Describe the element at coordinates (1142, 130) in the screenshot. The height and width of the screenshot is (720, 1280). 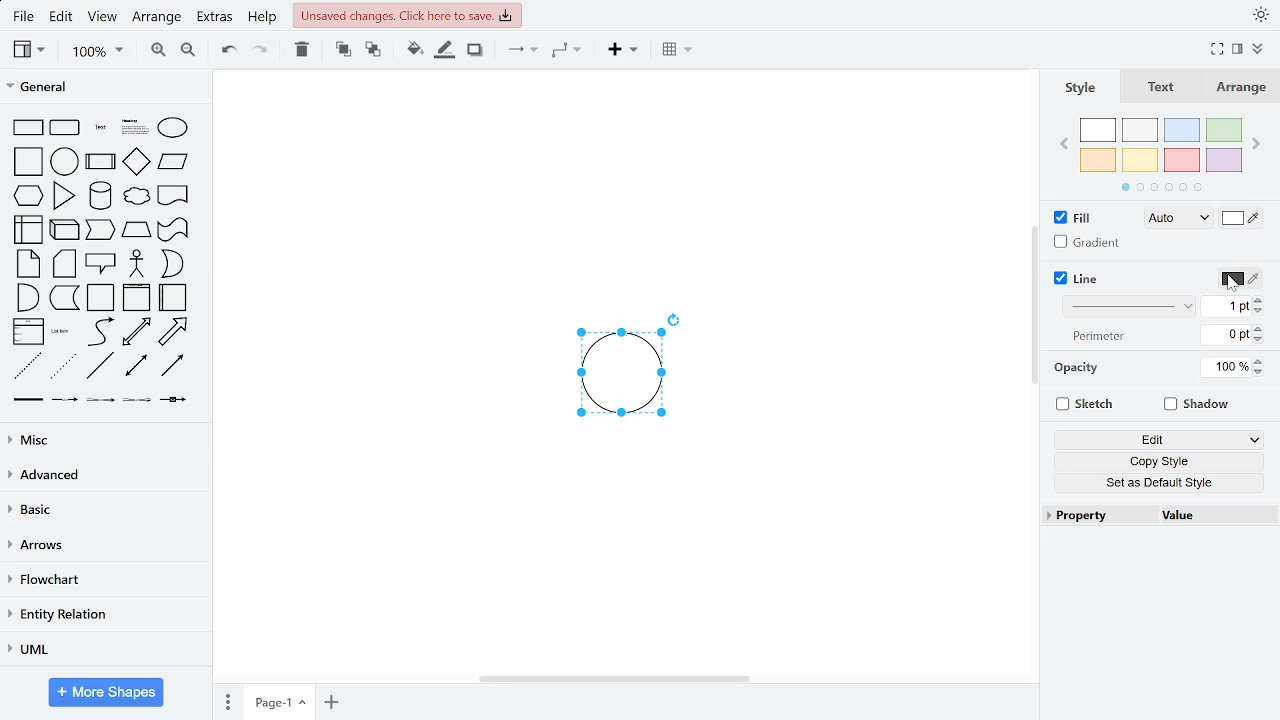
I see `ash` at that location.